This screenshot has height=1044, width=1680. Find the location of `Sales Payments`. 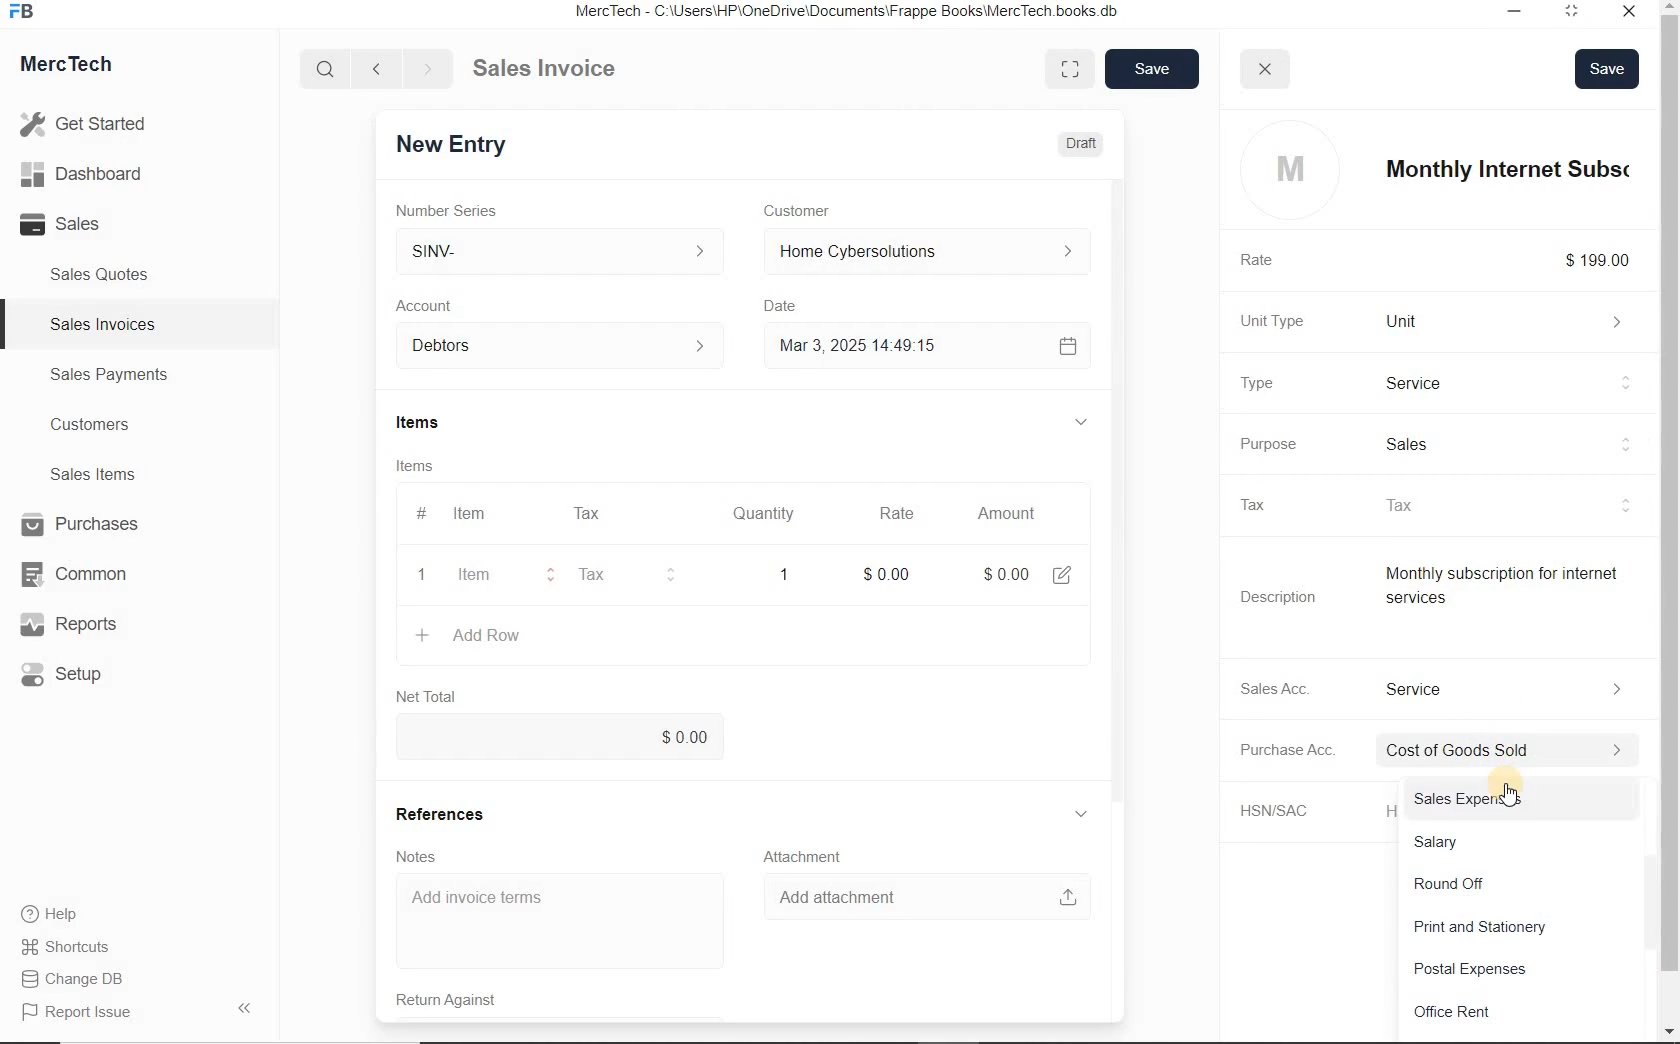

Sales Payments is located at coordinates (106, 375).